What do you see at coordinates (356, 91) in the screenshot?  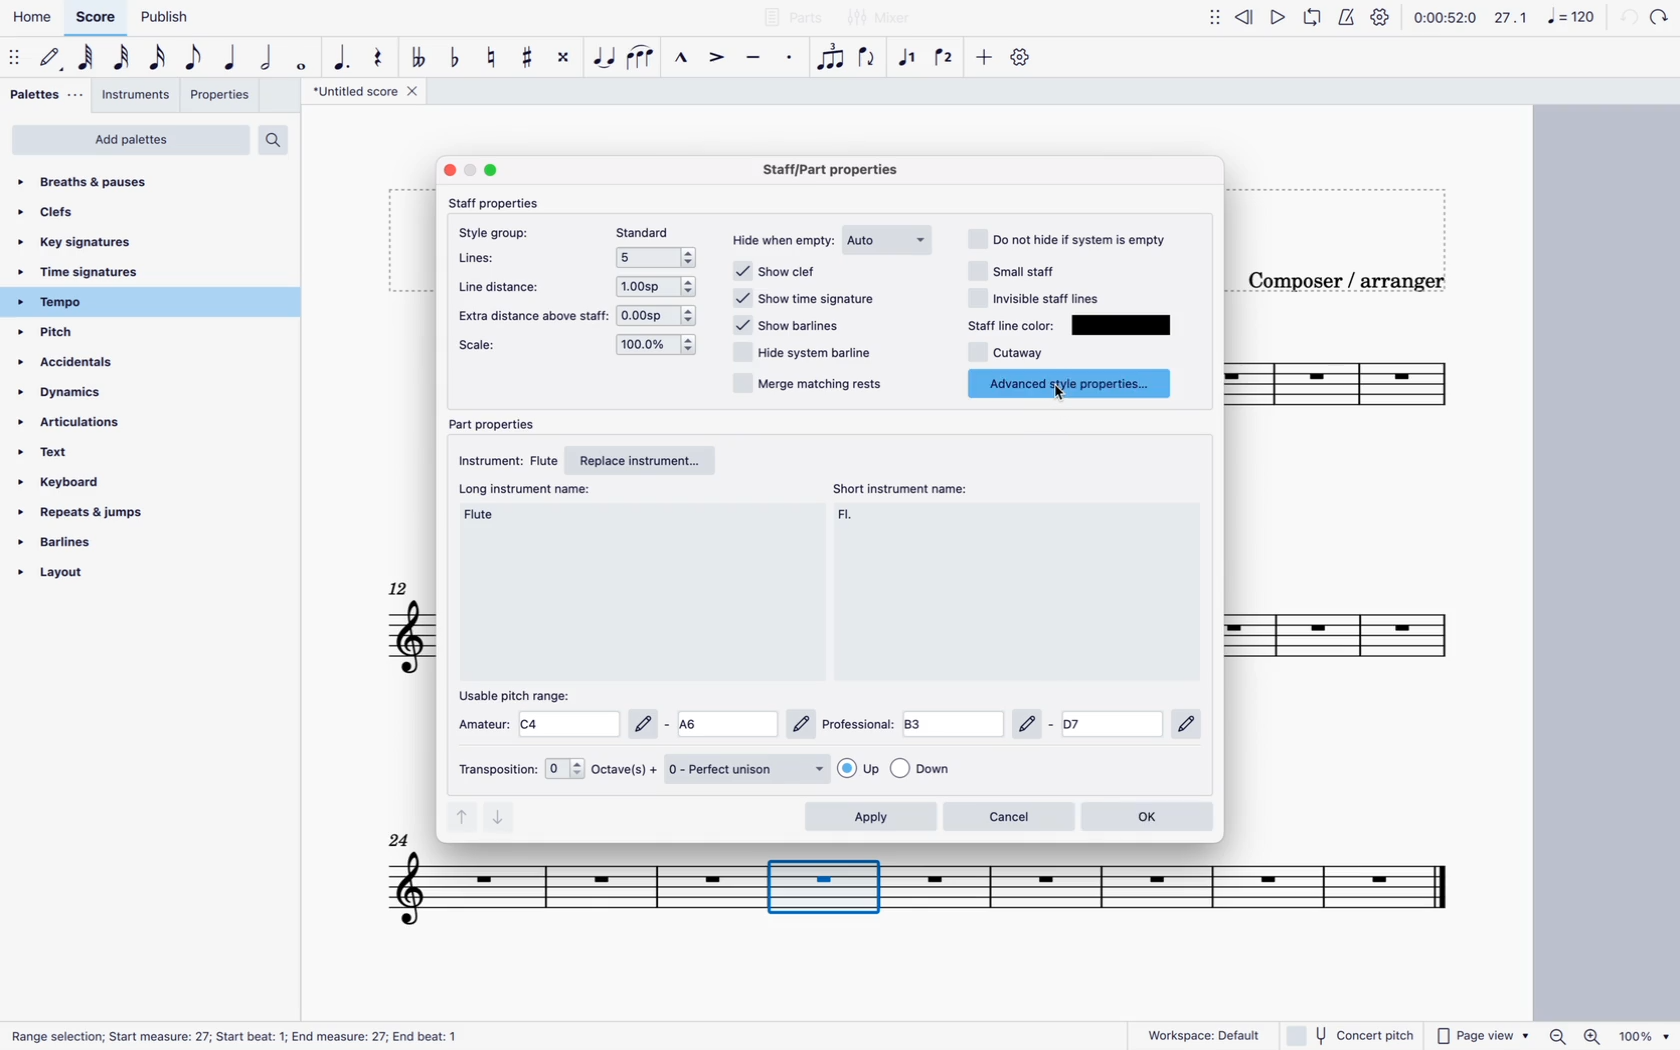 I see `score title` at bounding box center [356, 91].